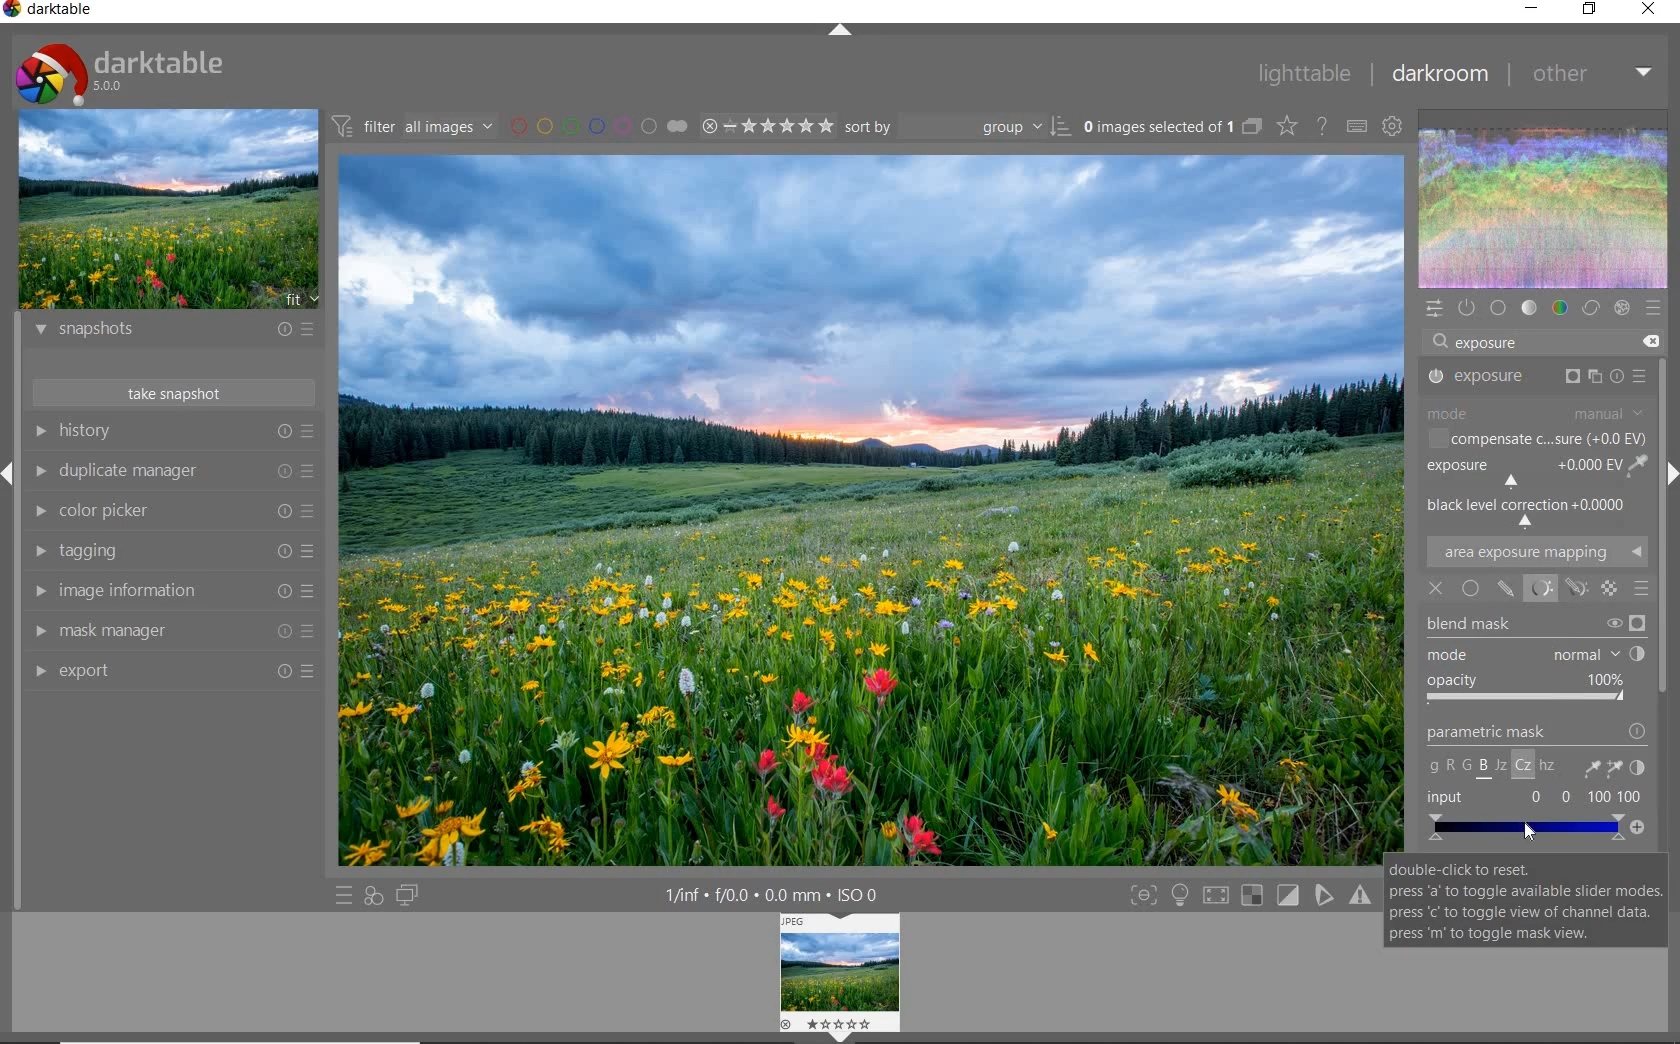 This screenshot has width=1680, height=1044. What do you see at coordinates (1561, 306) in the screenshot?
I see `color` at bounding box center [1561, 306].